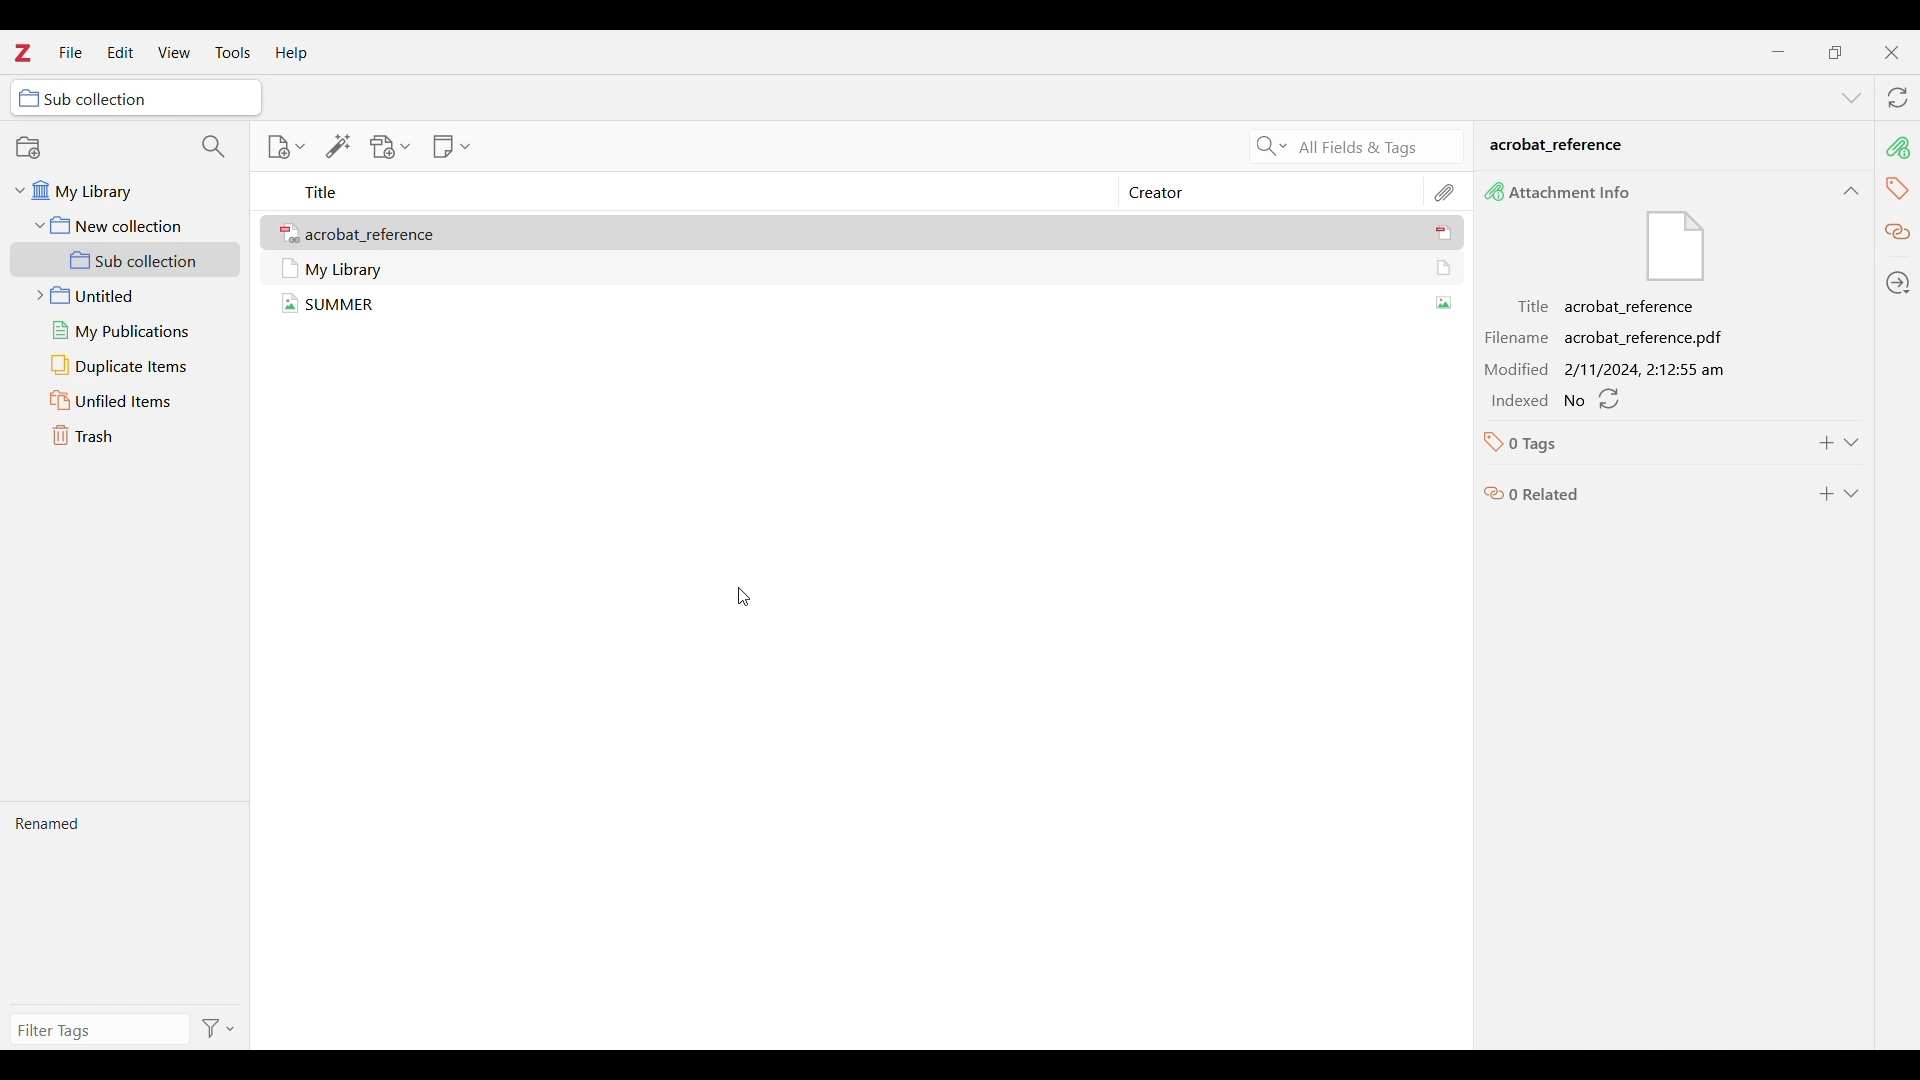  I want to click on Close interface, so click(1891, 52).